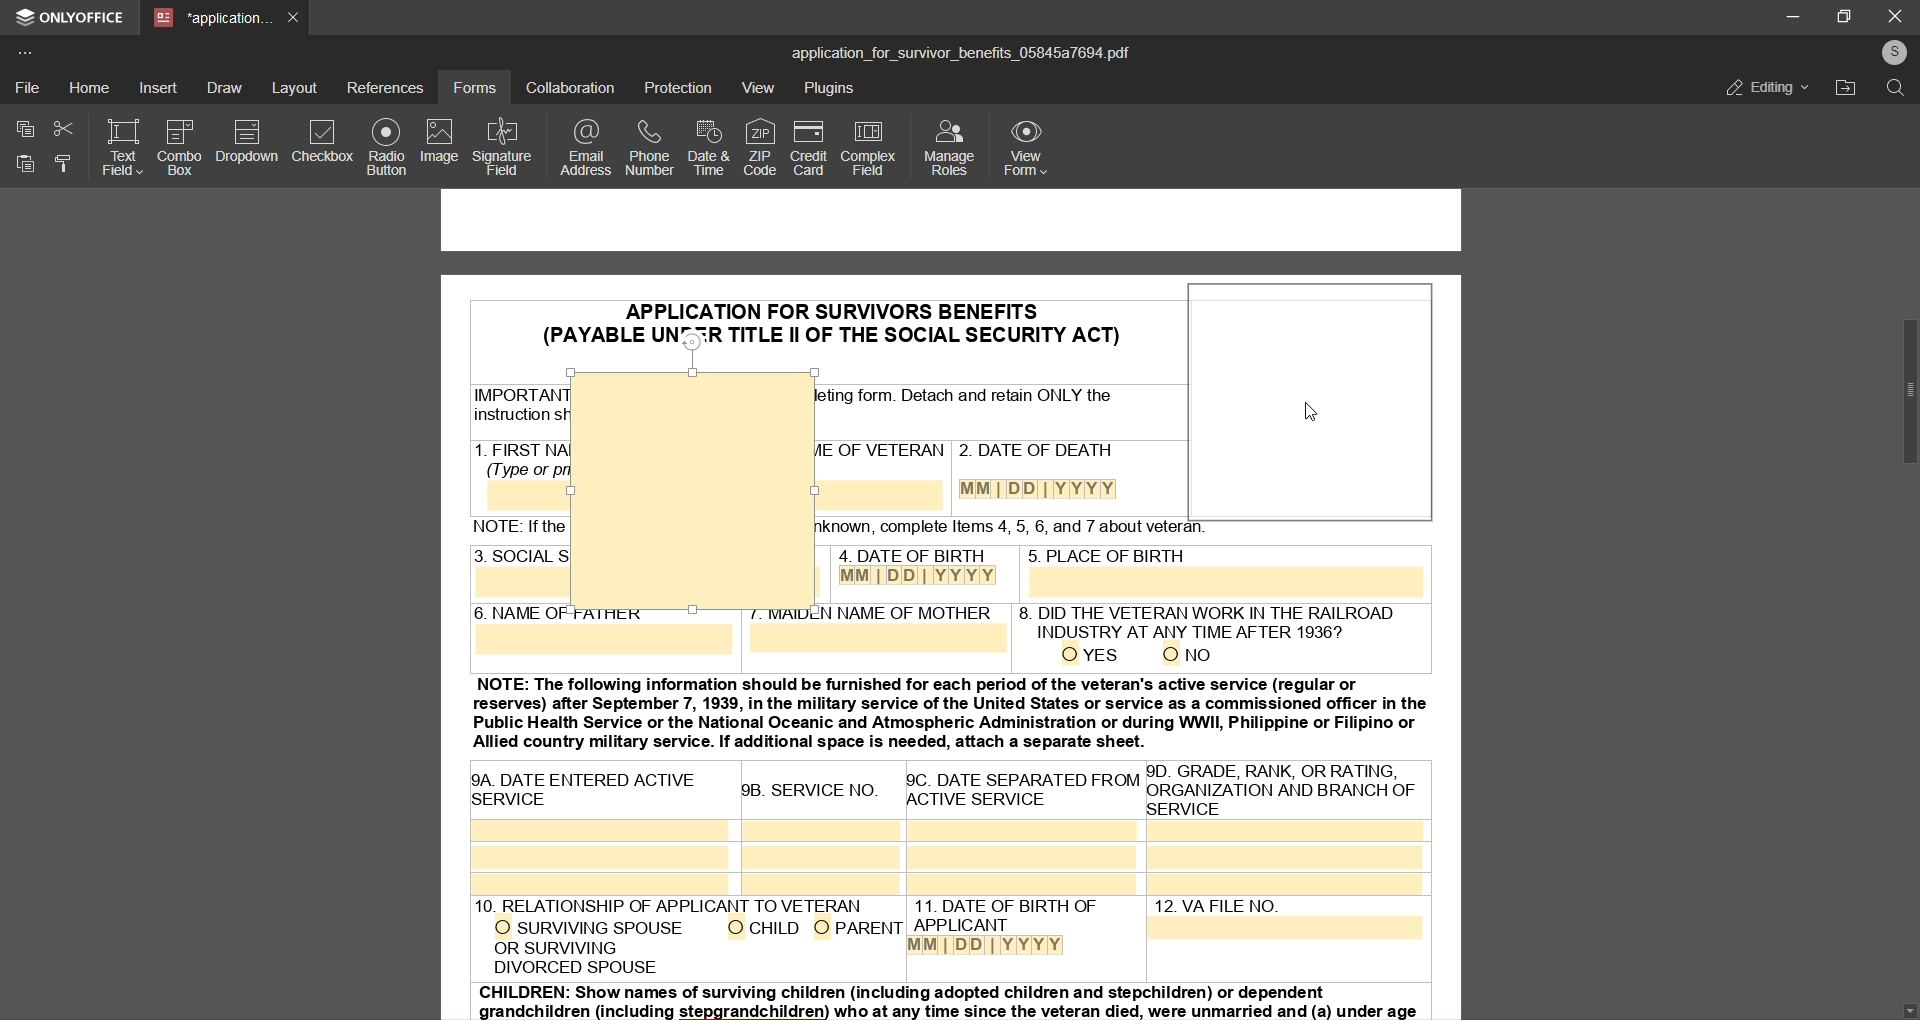 The image size is (1920, 1020). What do you see at coordinates (1787, 16) in the screenshot?
I see `minimize` at bounding box center [1787, 16].